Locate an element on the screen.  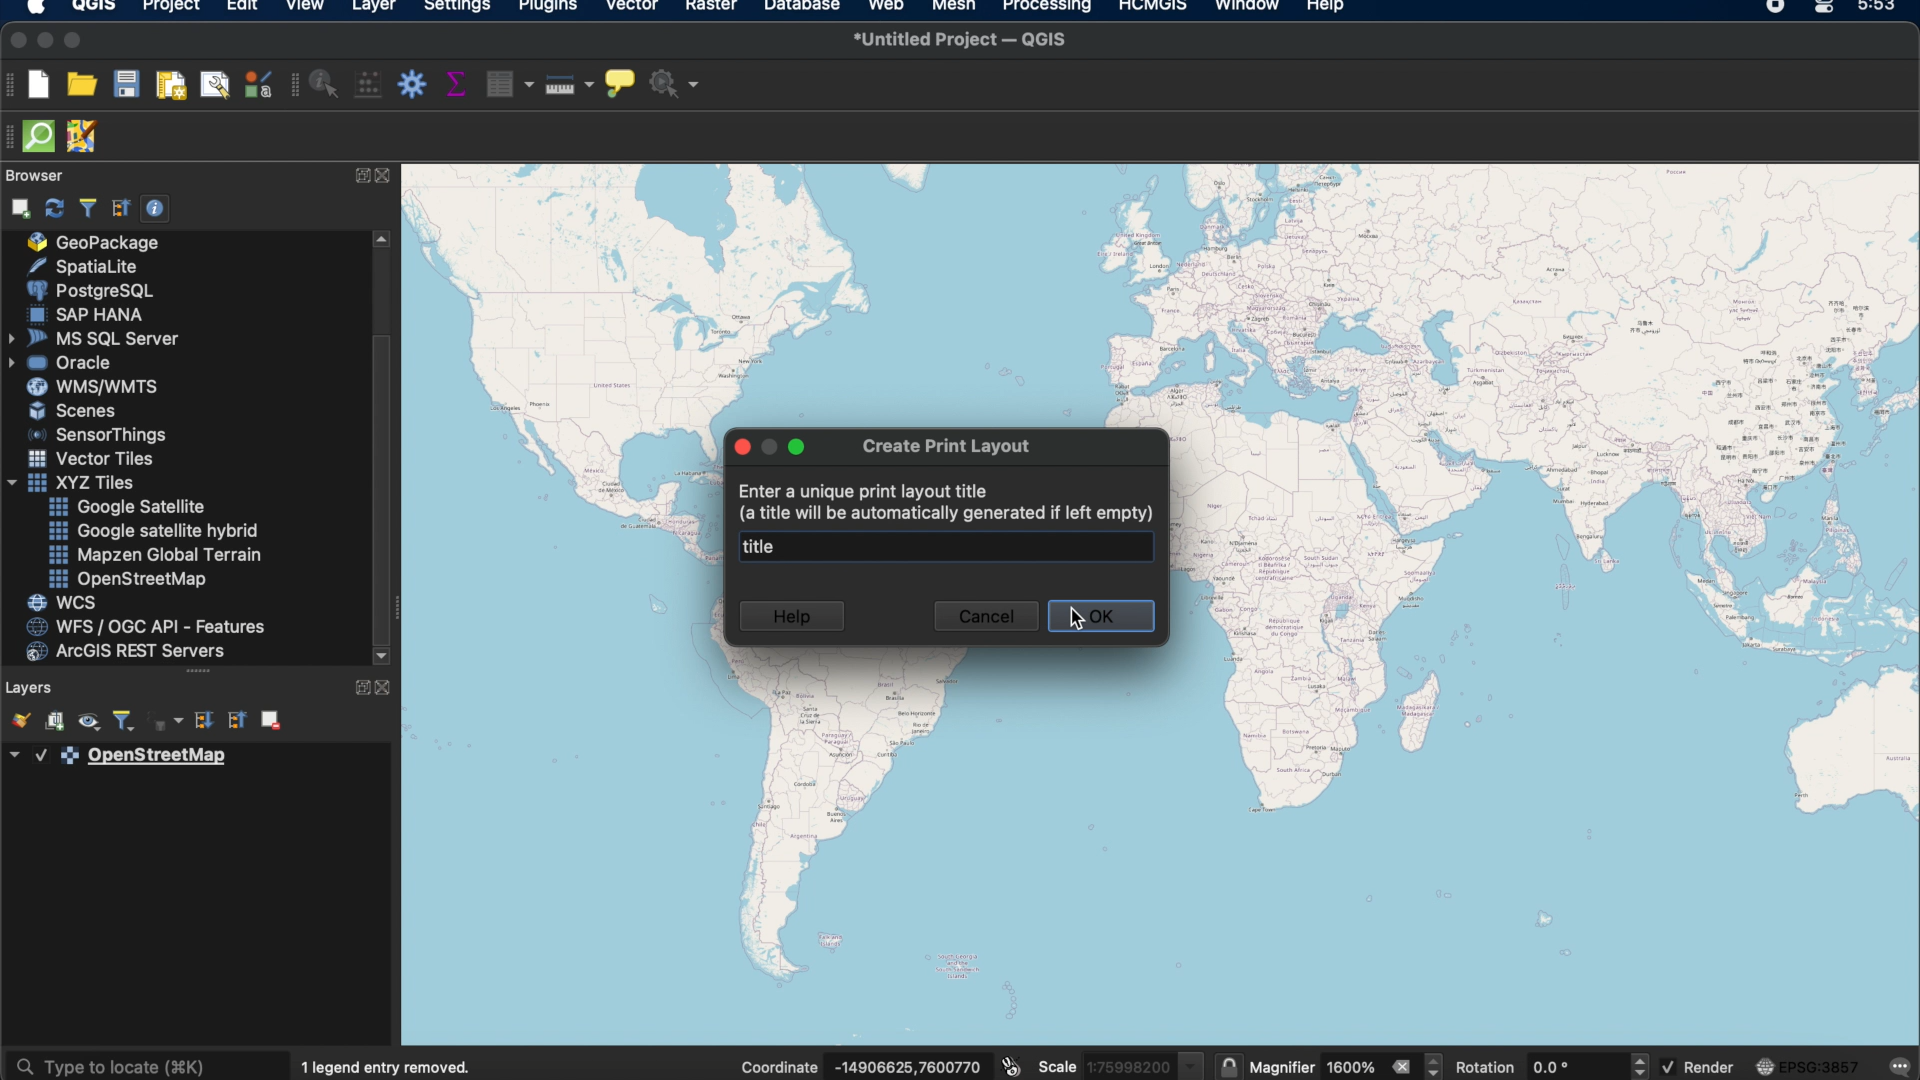
save project is located at coordinates (125, 83).